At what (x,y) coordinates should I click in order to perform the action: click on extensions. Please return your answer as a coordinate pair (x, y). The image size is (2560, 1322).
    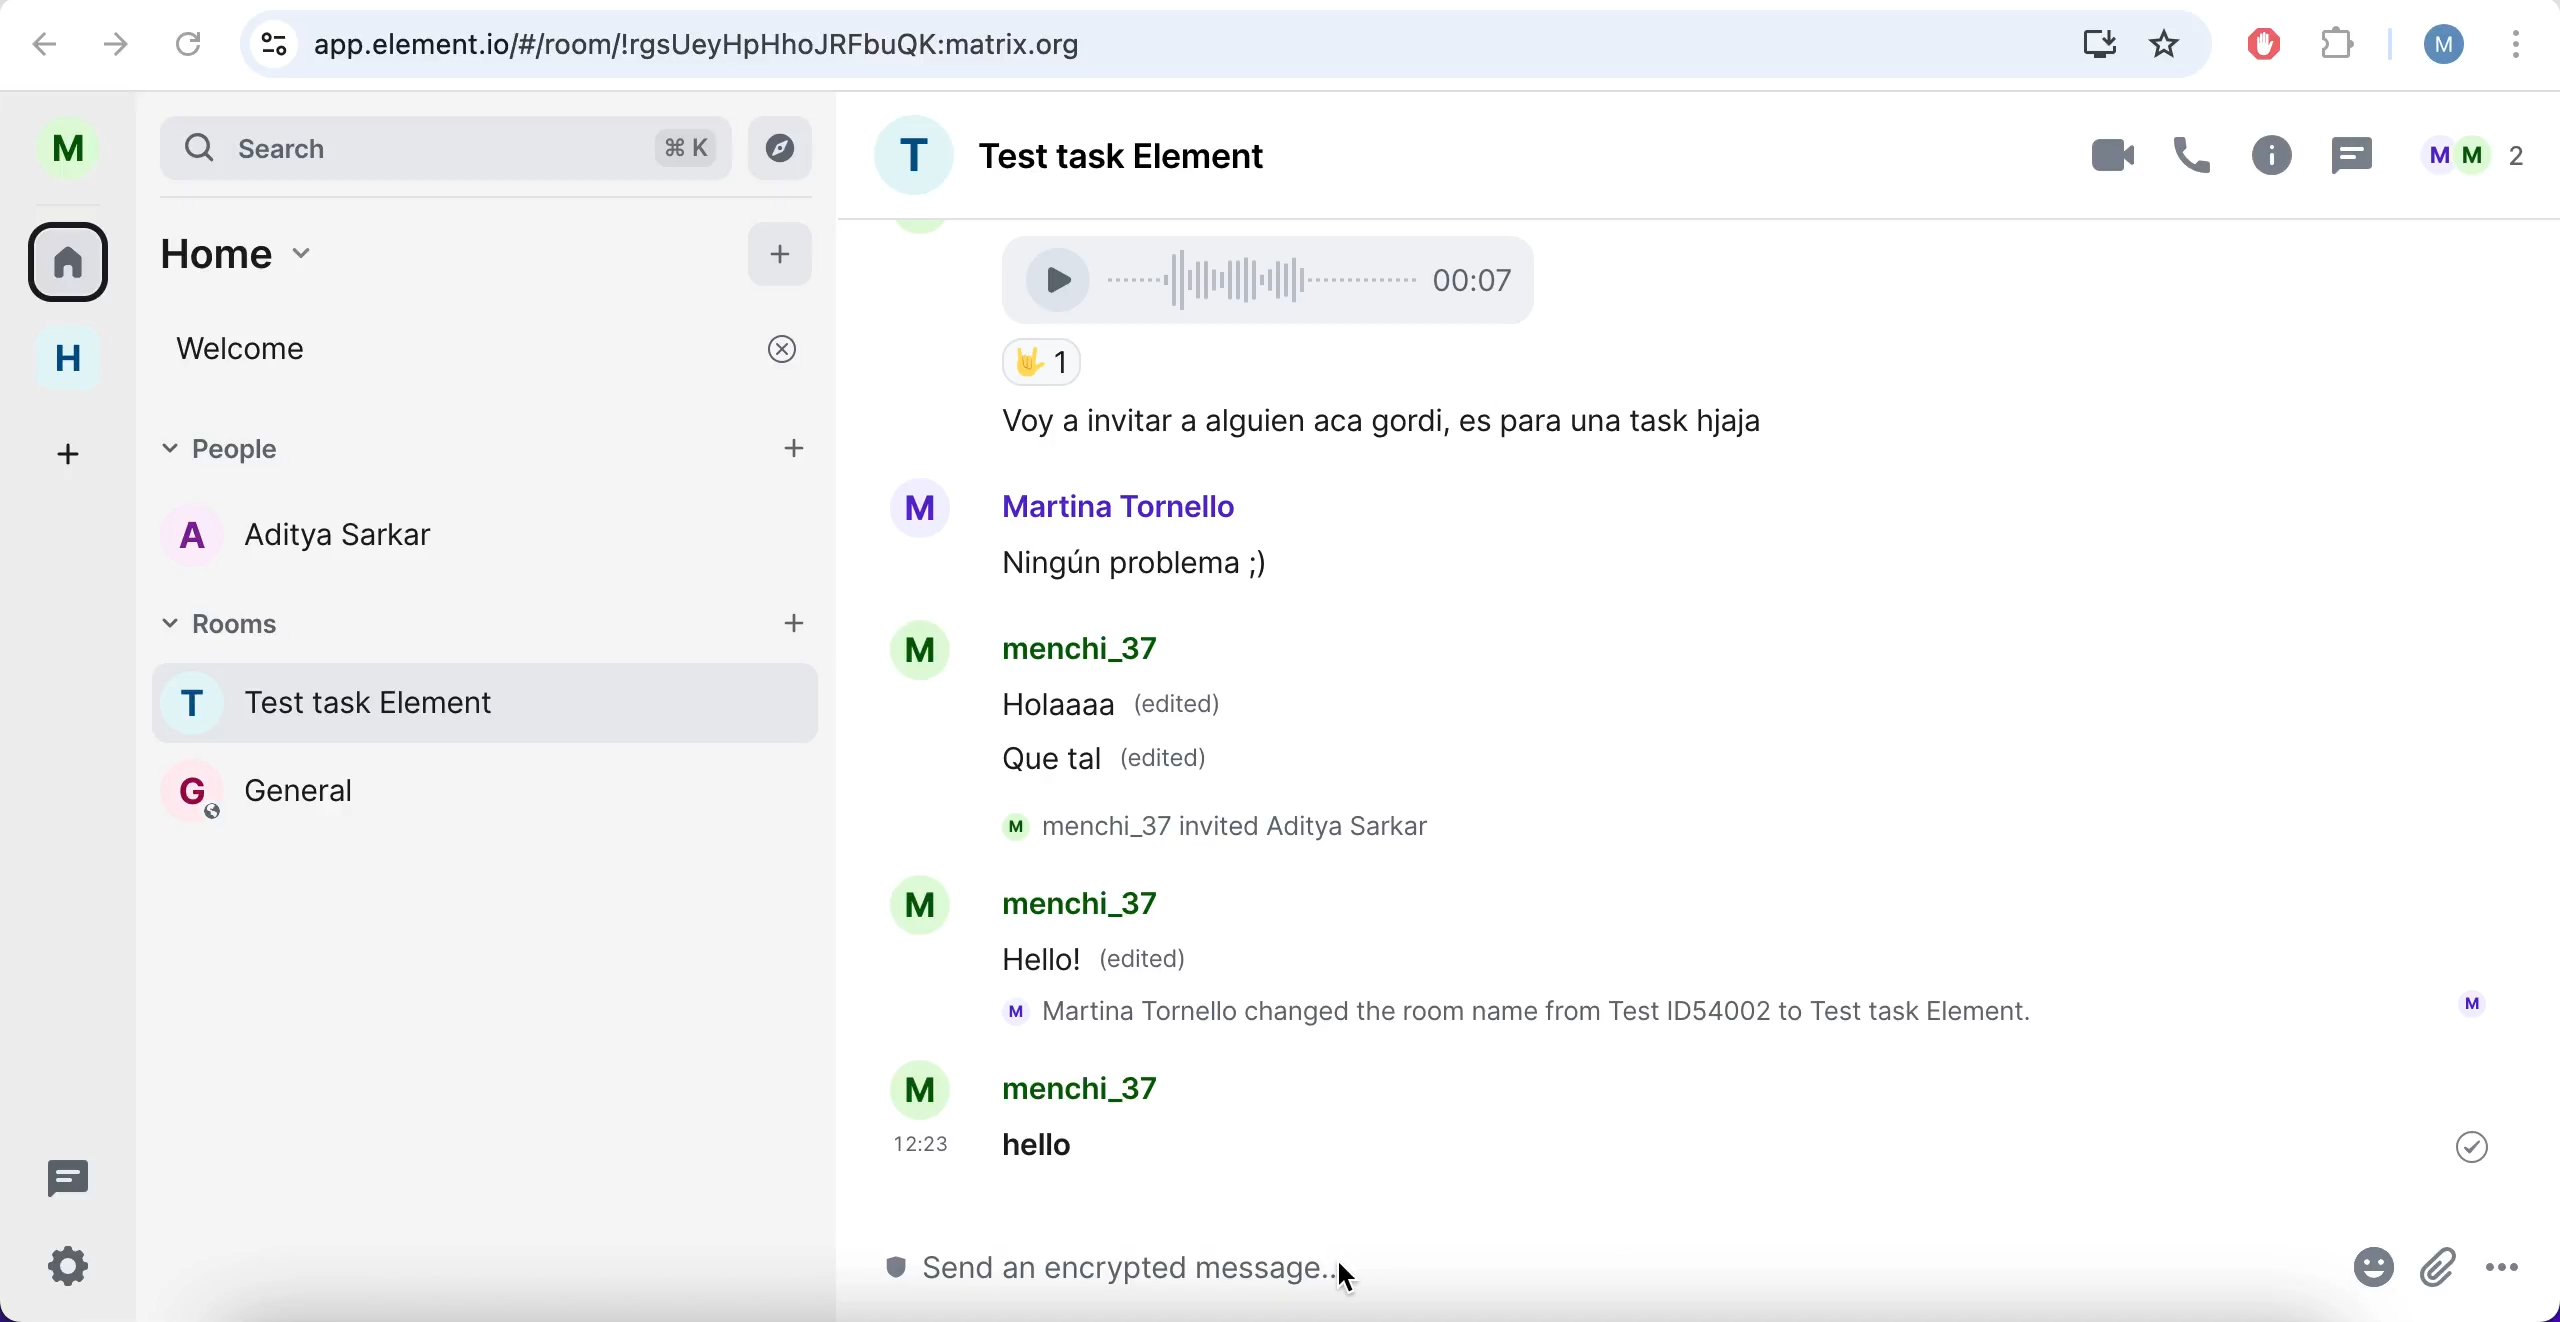
    Looking at the image, I should click on (2342, 46).